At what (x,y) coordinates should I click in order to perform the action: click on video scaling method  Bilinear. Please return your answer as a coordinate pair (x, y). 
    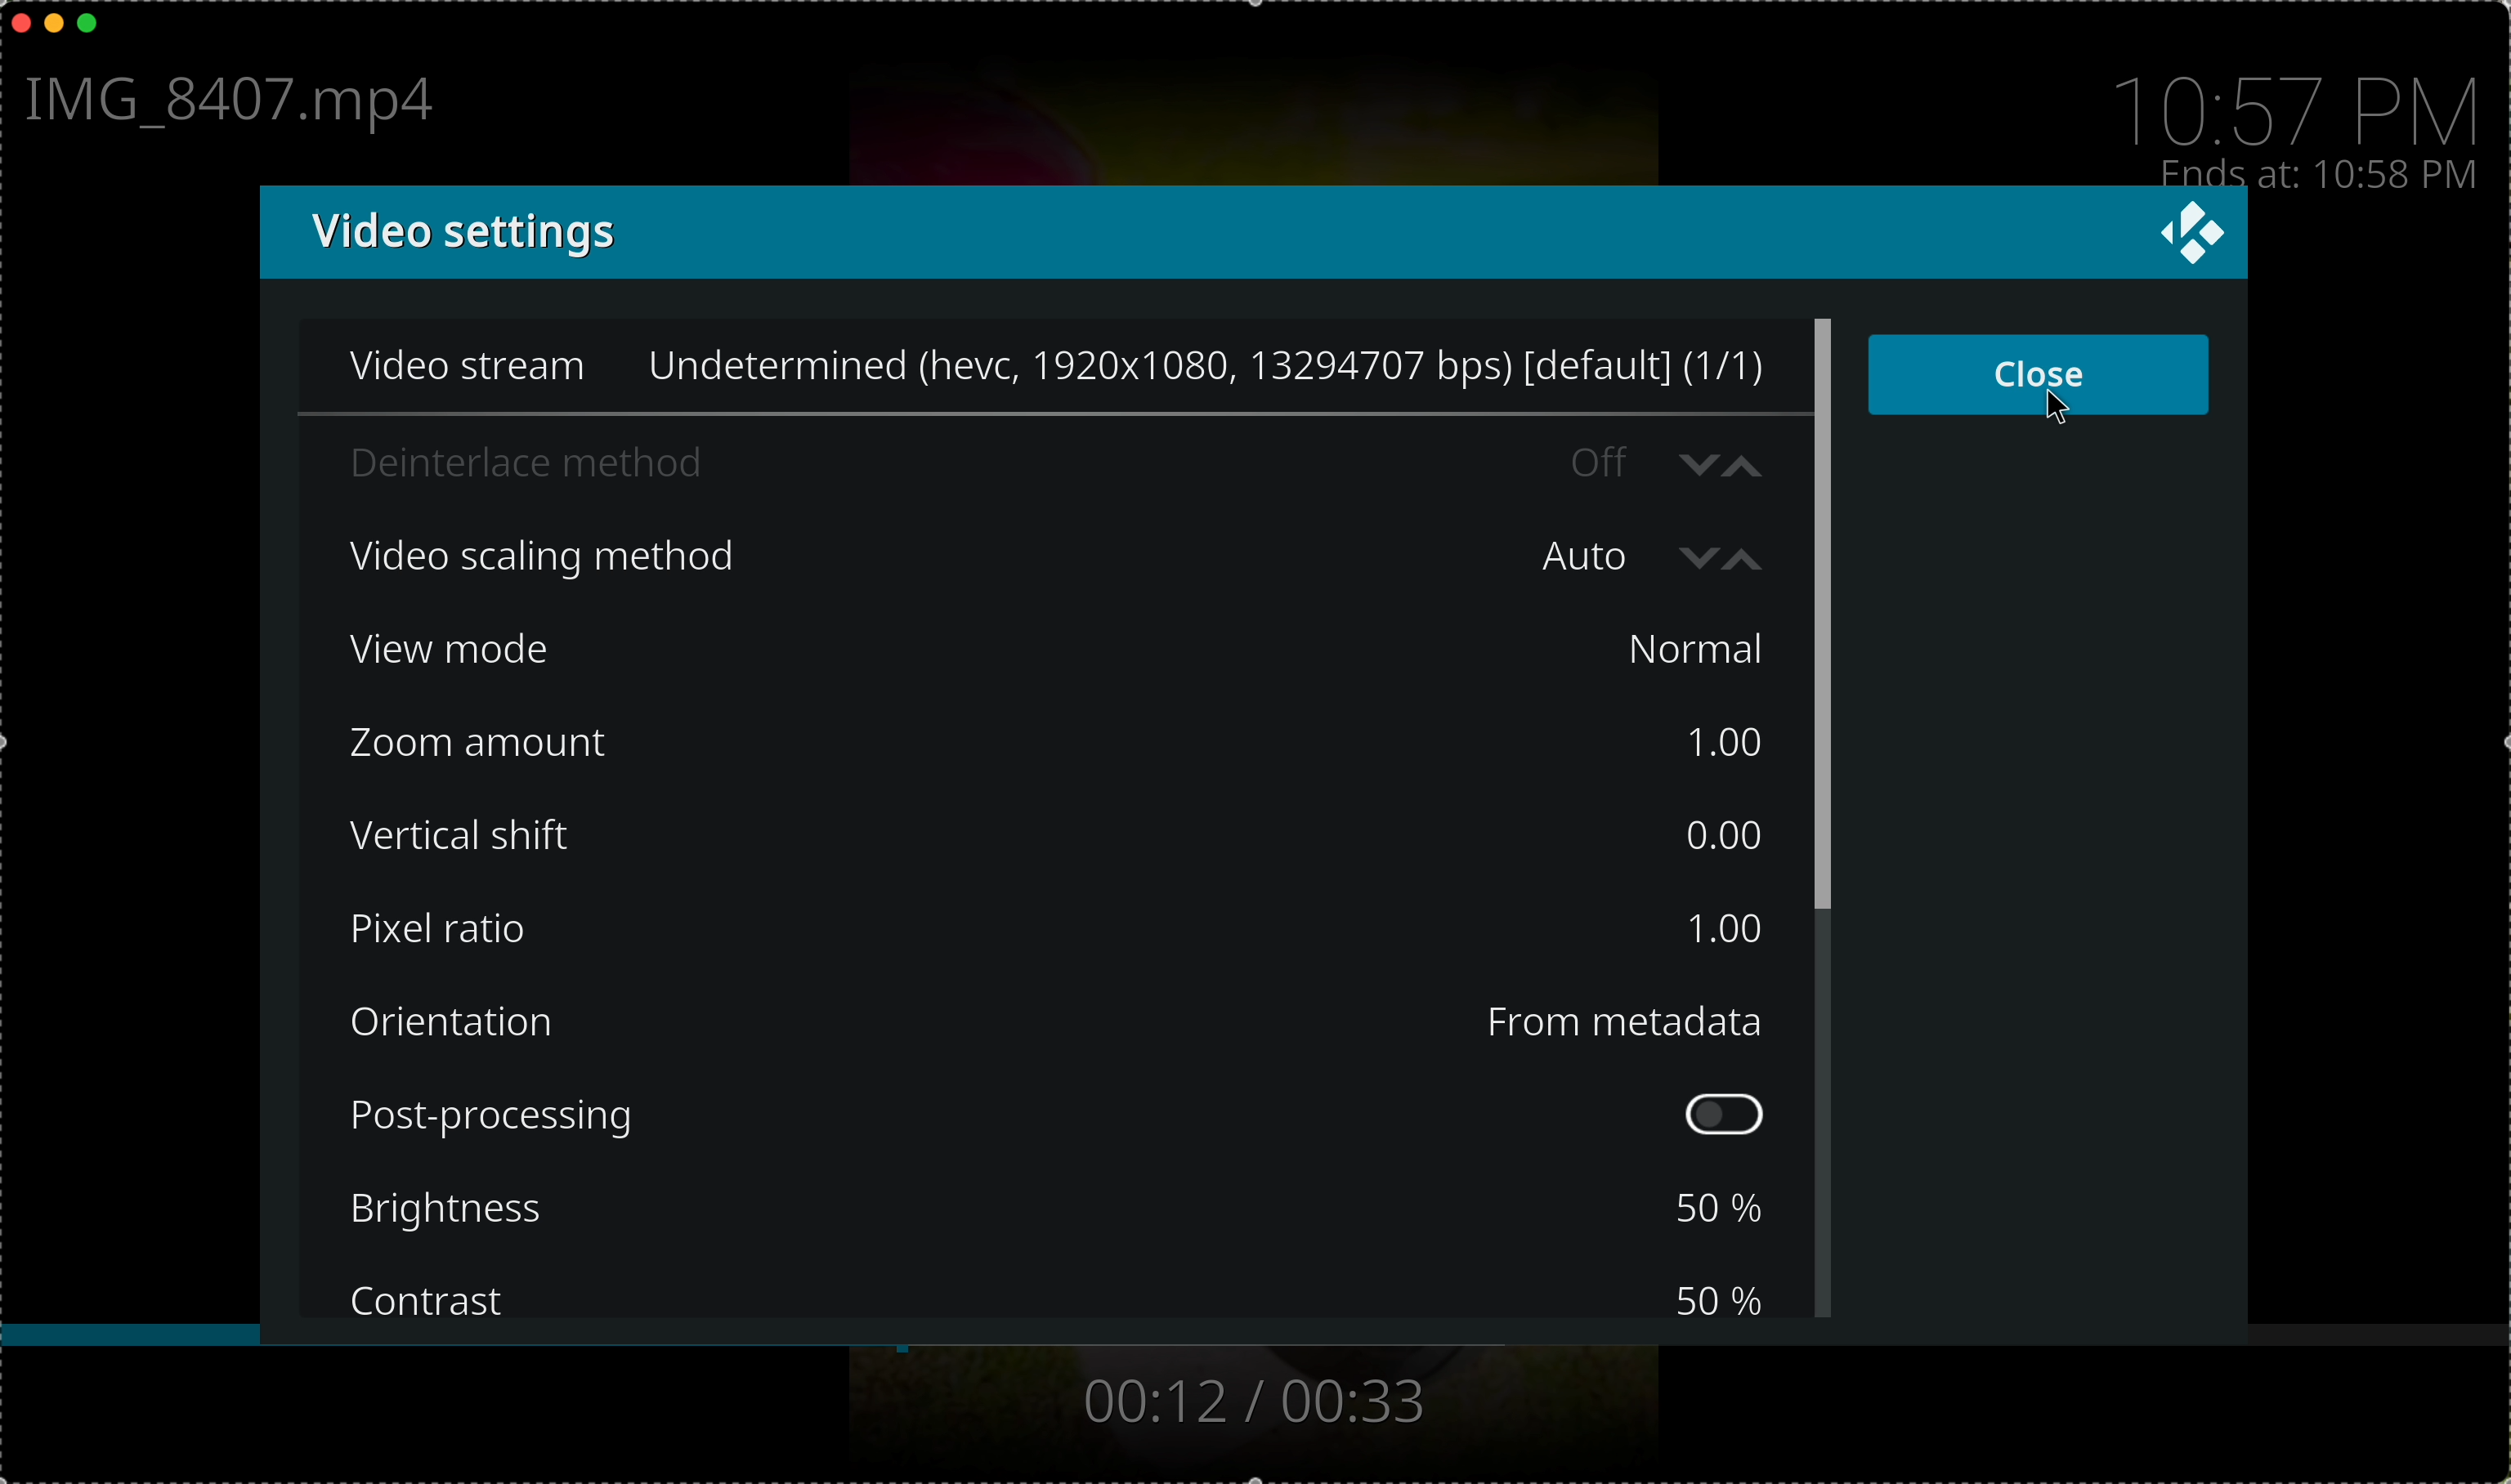
    Looking at the image, I should click on (973, 550).